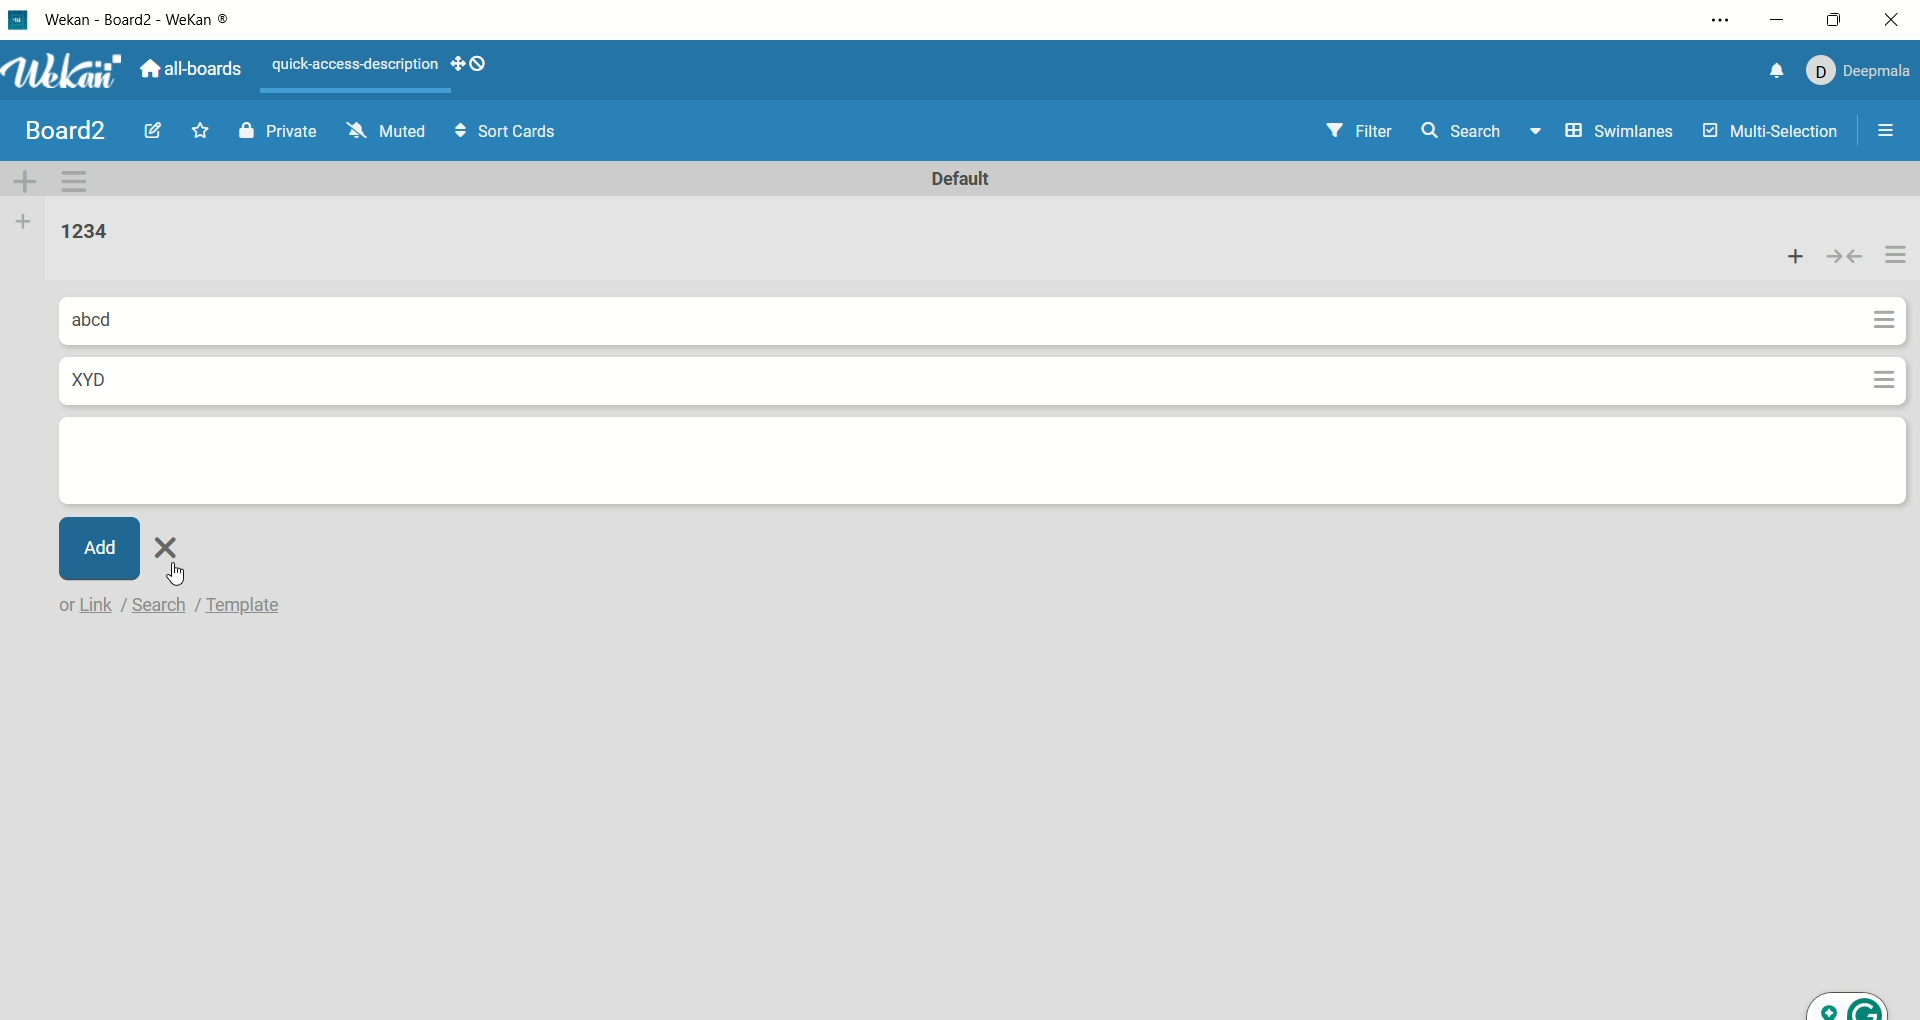 The height and width of the screenshot is (1020, 1920). Describe the element at coordinates (178, 605) in the screenshot. I see `text` at that location.